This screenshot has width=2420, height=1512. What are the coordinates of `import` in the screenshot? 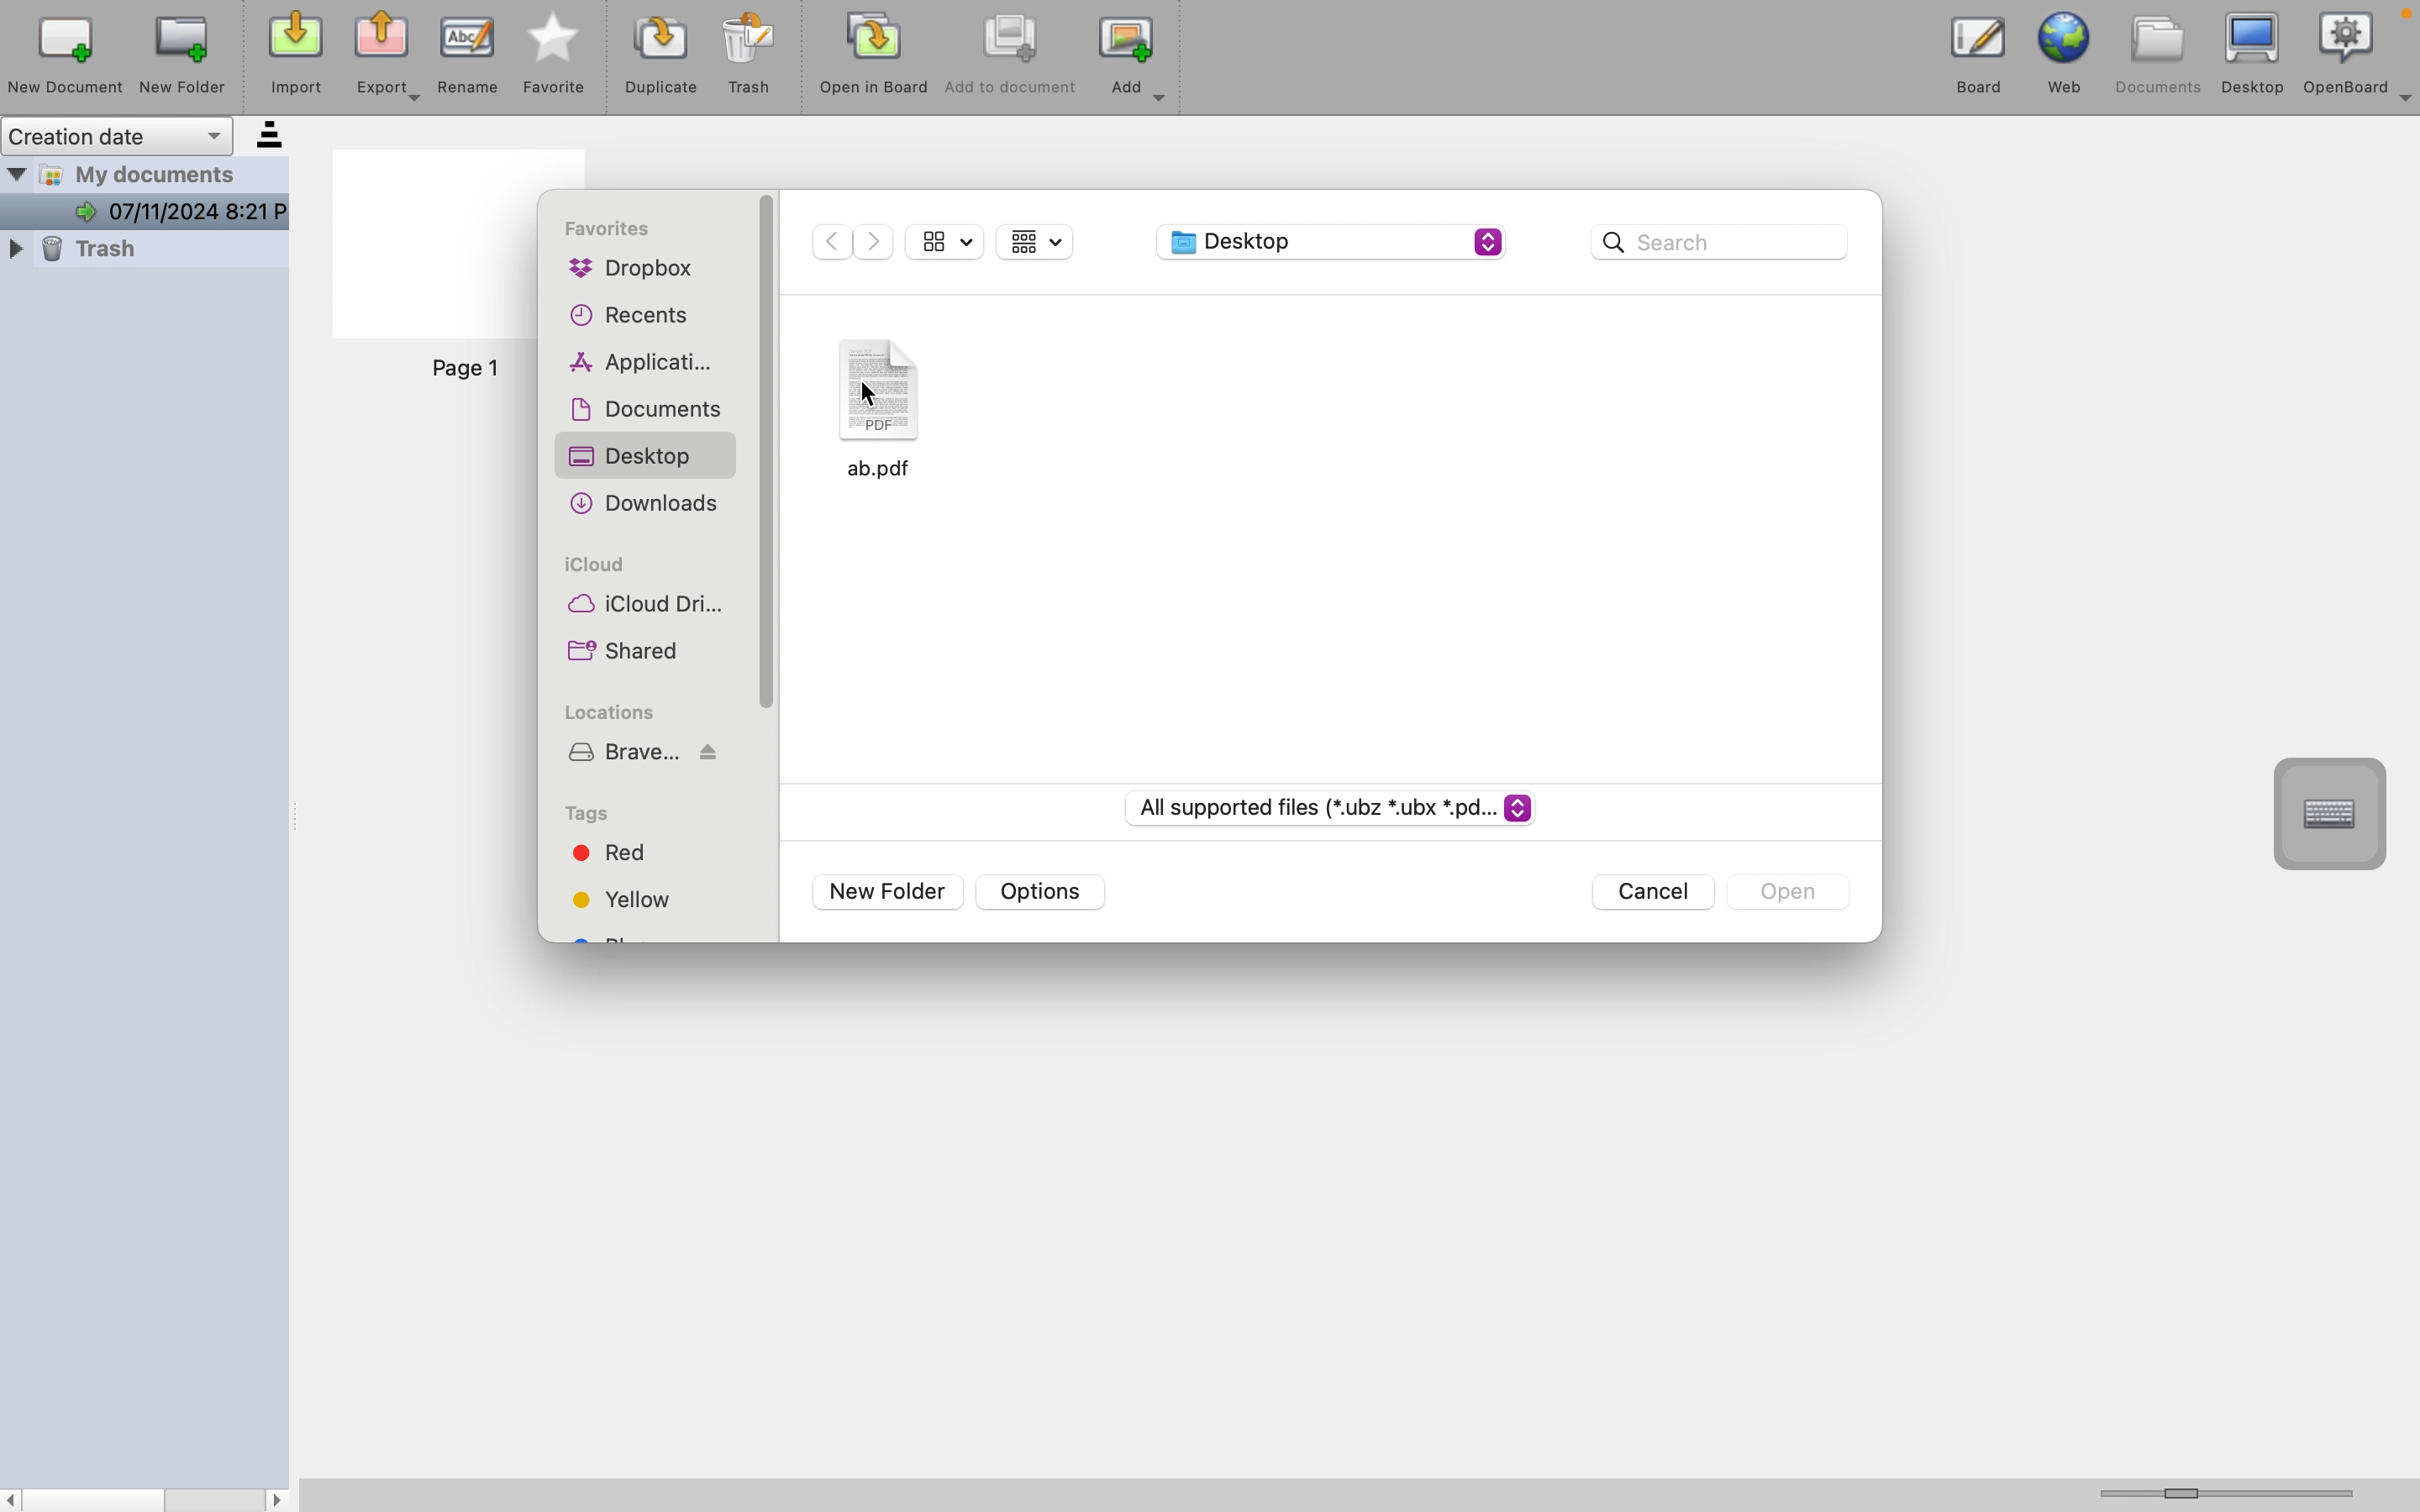 It's located at (291, 53).